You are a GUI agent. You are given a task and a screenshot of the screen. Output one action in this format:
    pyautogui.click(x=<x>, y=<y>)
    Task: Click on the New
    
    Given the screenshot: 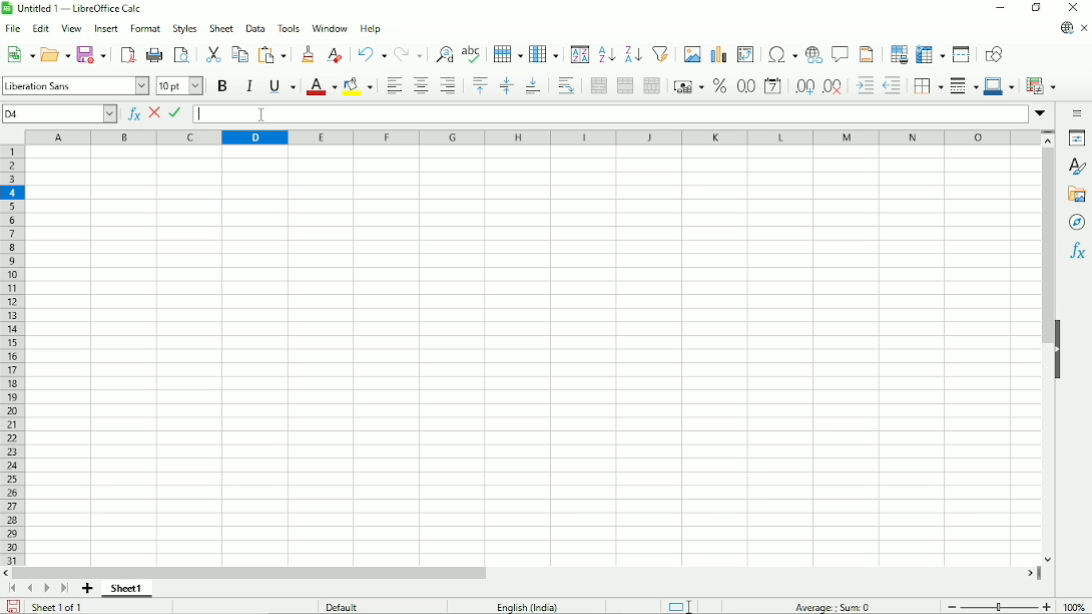 What is the action you would take?
    pyautogui.click(x=21, y=53)
    